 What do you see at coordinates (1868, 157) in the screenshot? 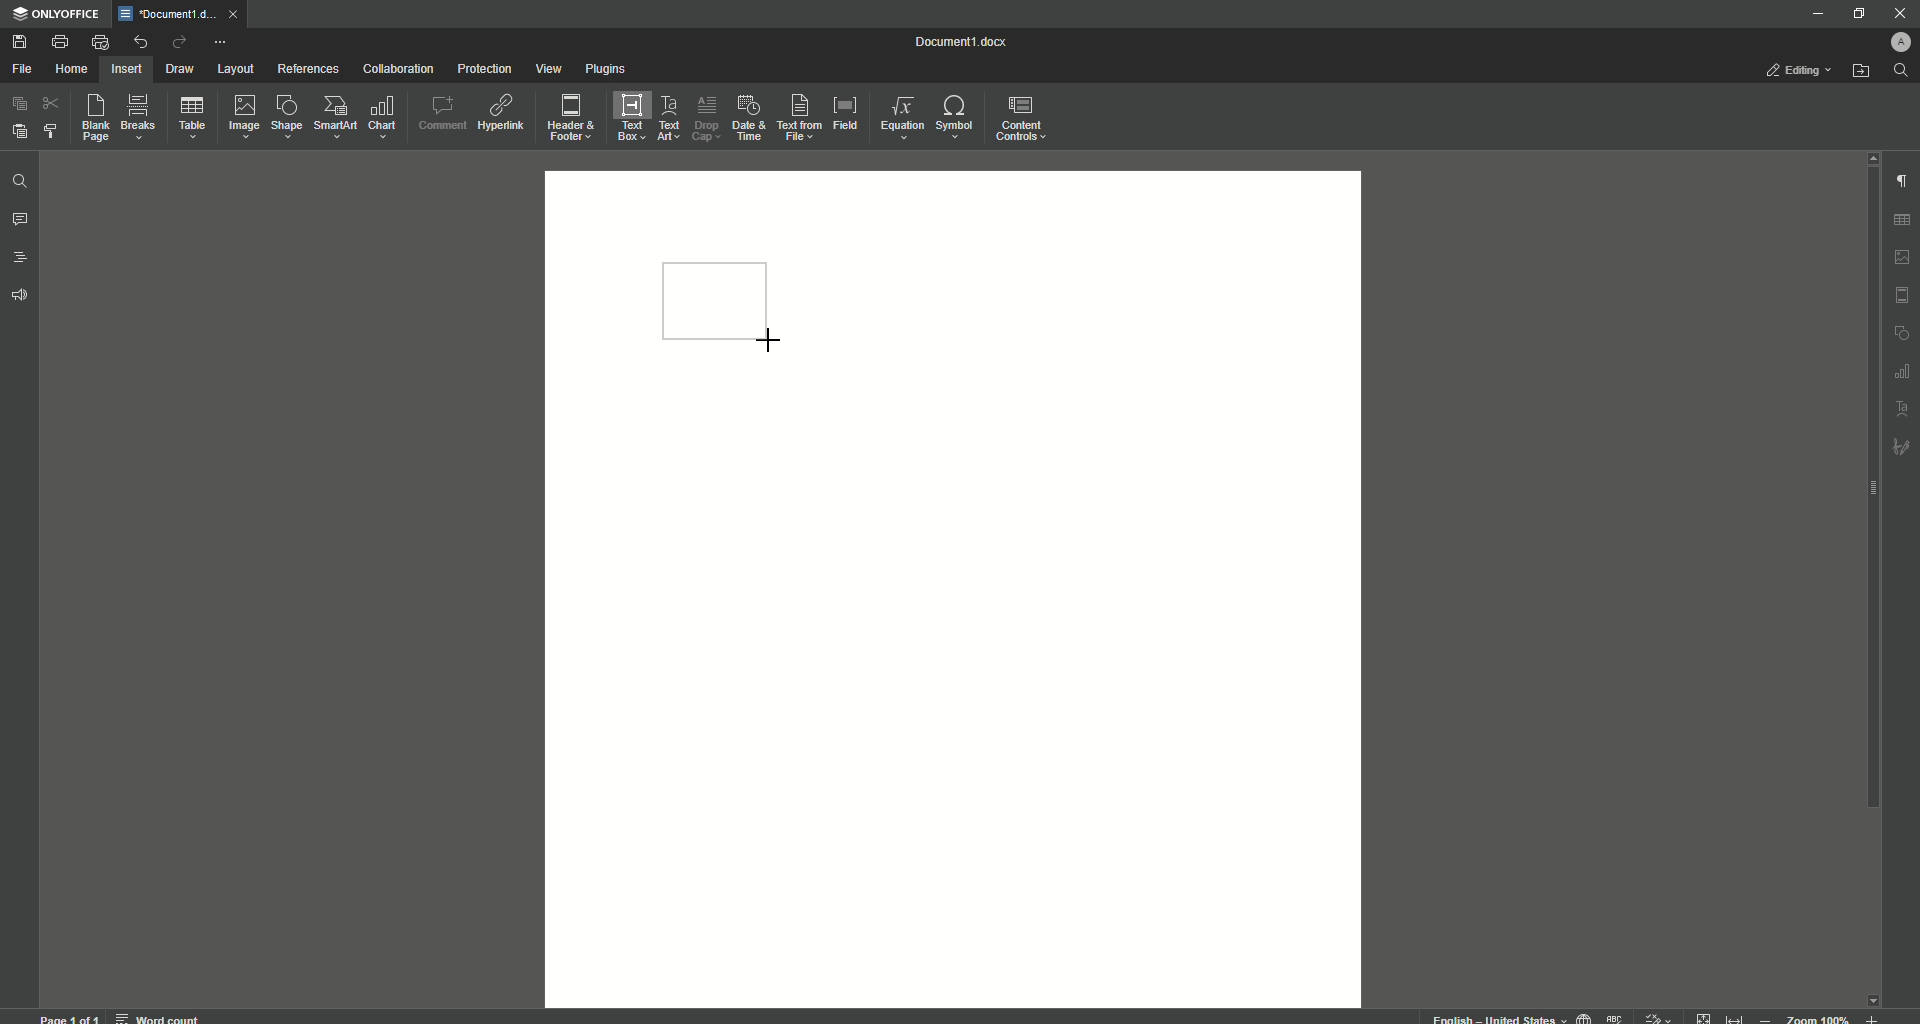
I see `scroll up` at bounding box center [1868, 157].